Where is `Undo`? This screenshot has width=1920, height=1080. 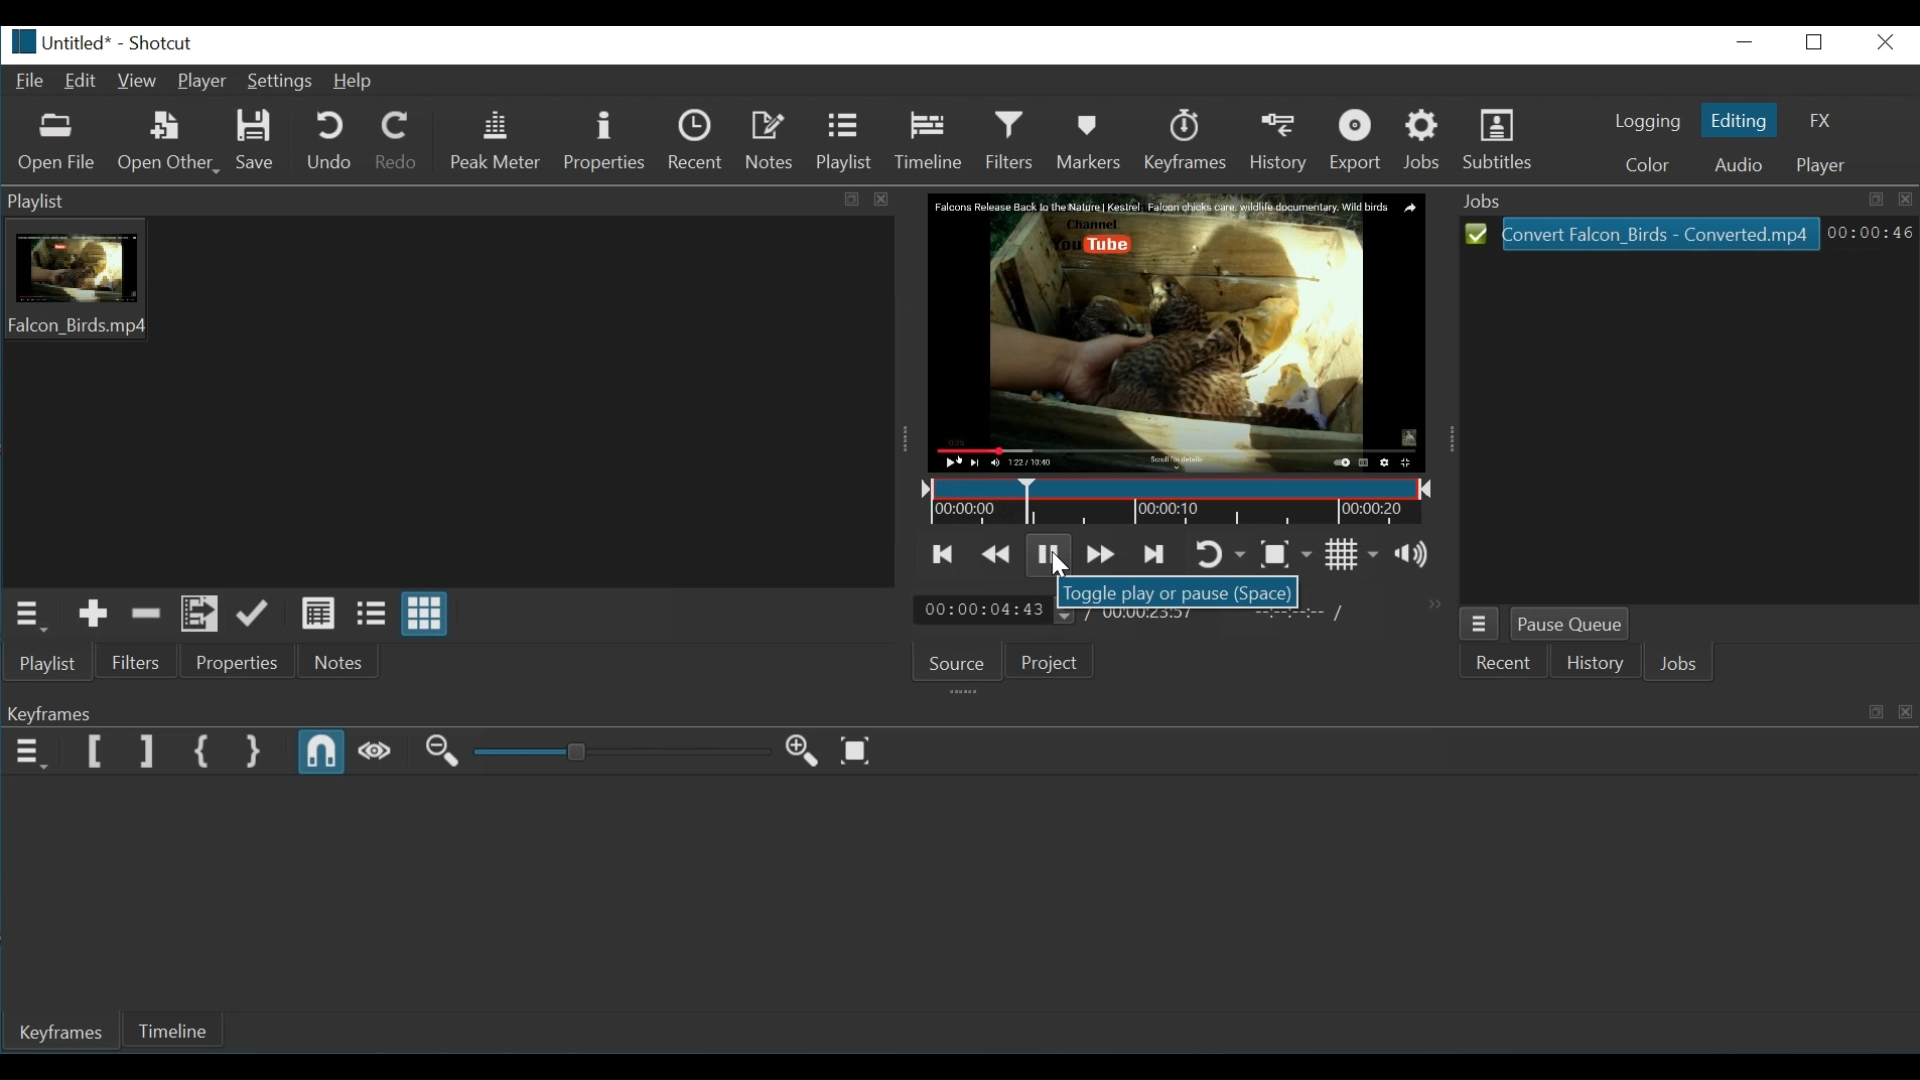
Undo is located at coordinates (331, 140).